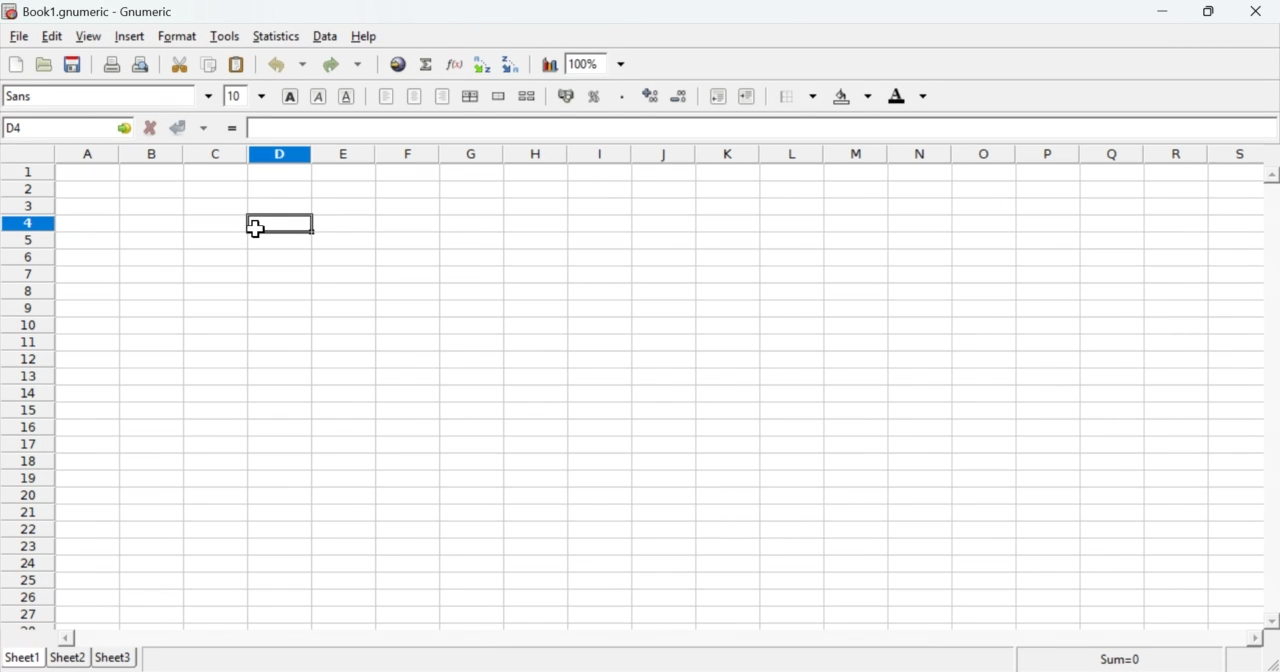 This screenshot has height=672, width=1280. I want to click on Minimize, so click(1167, 12).